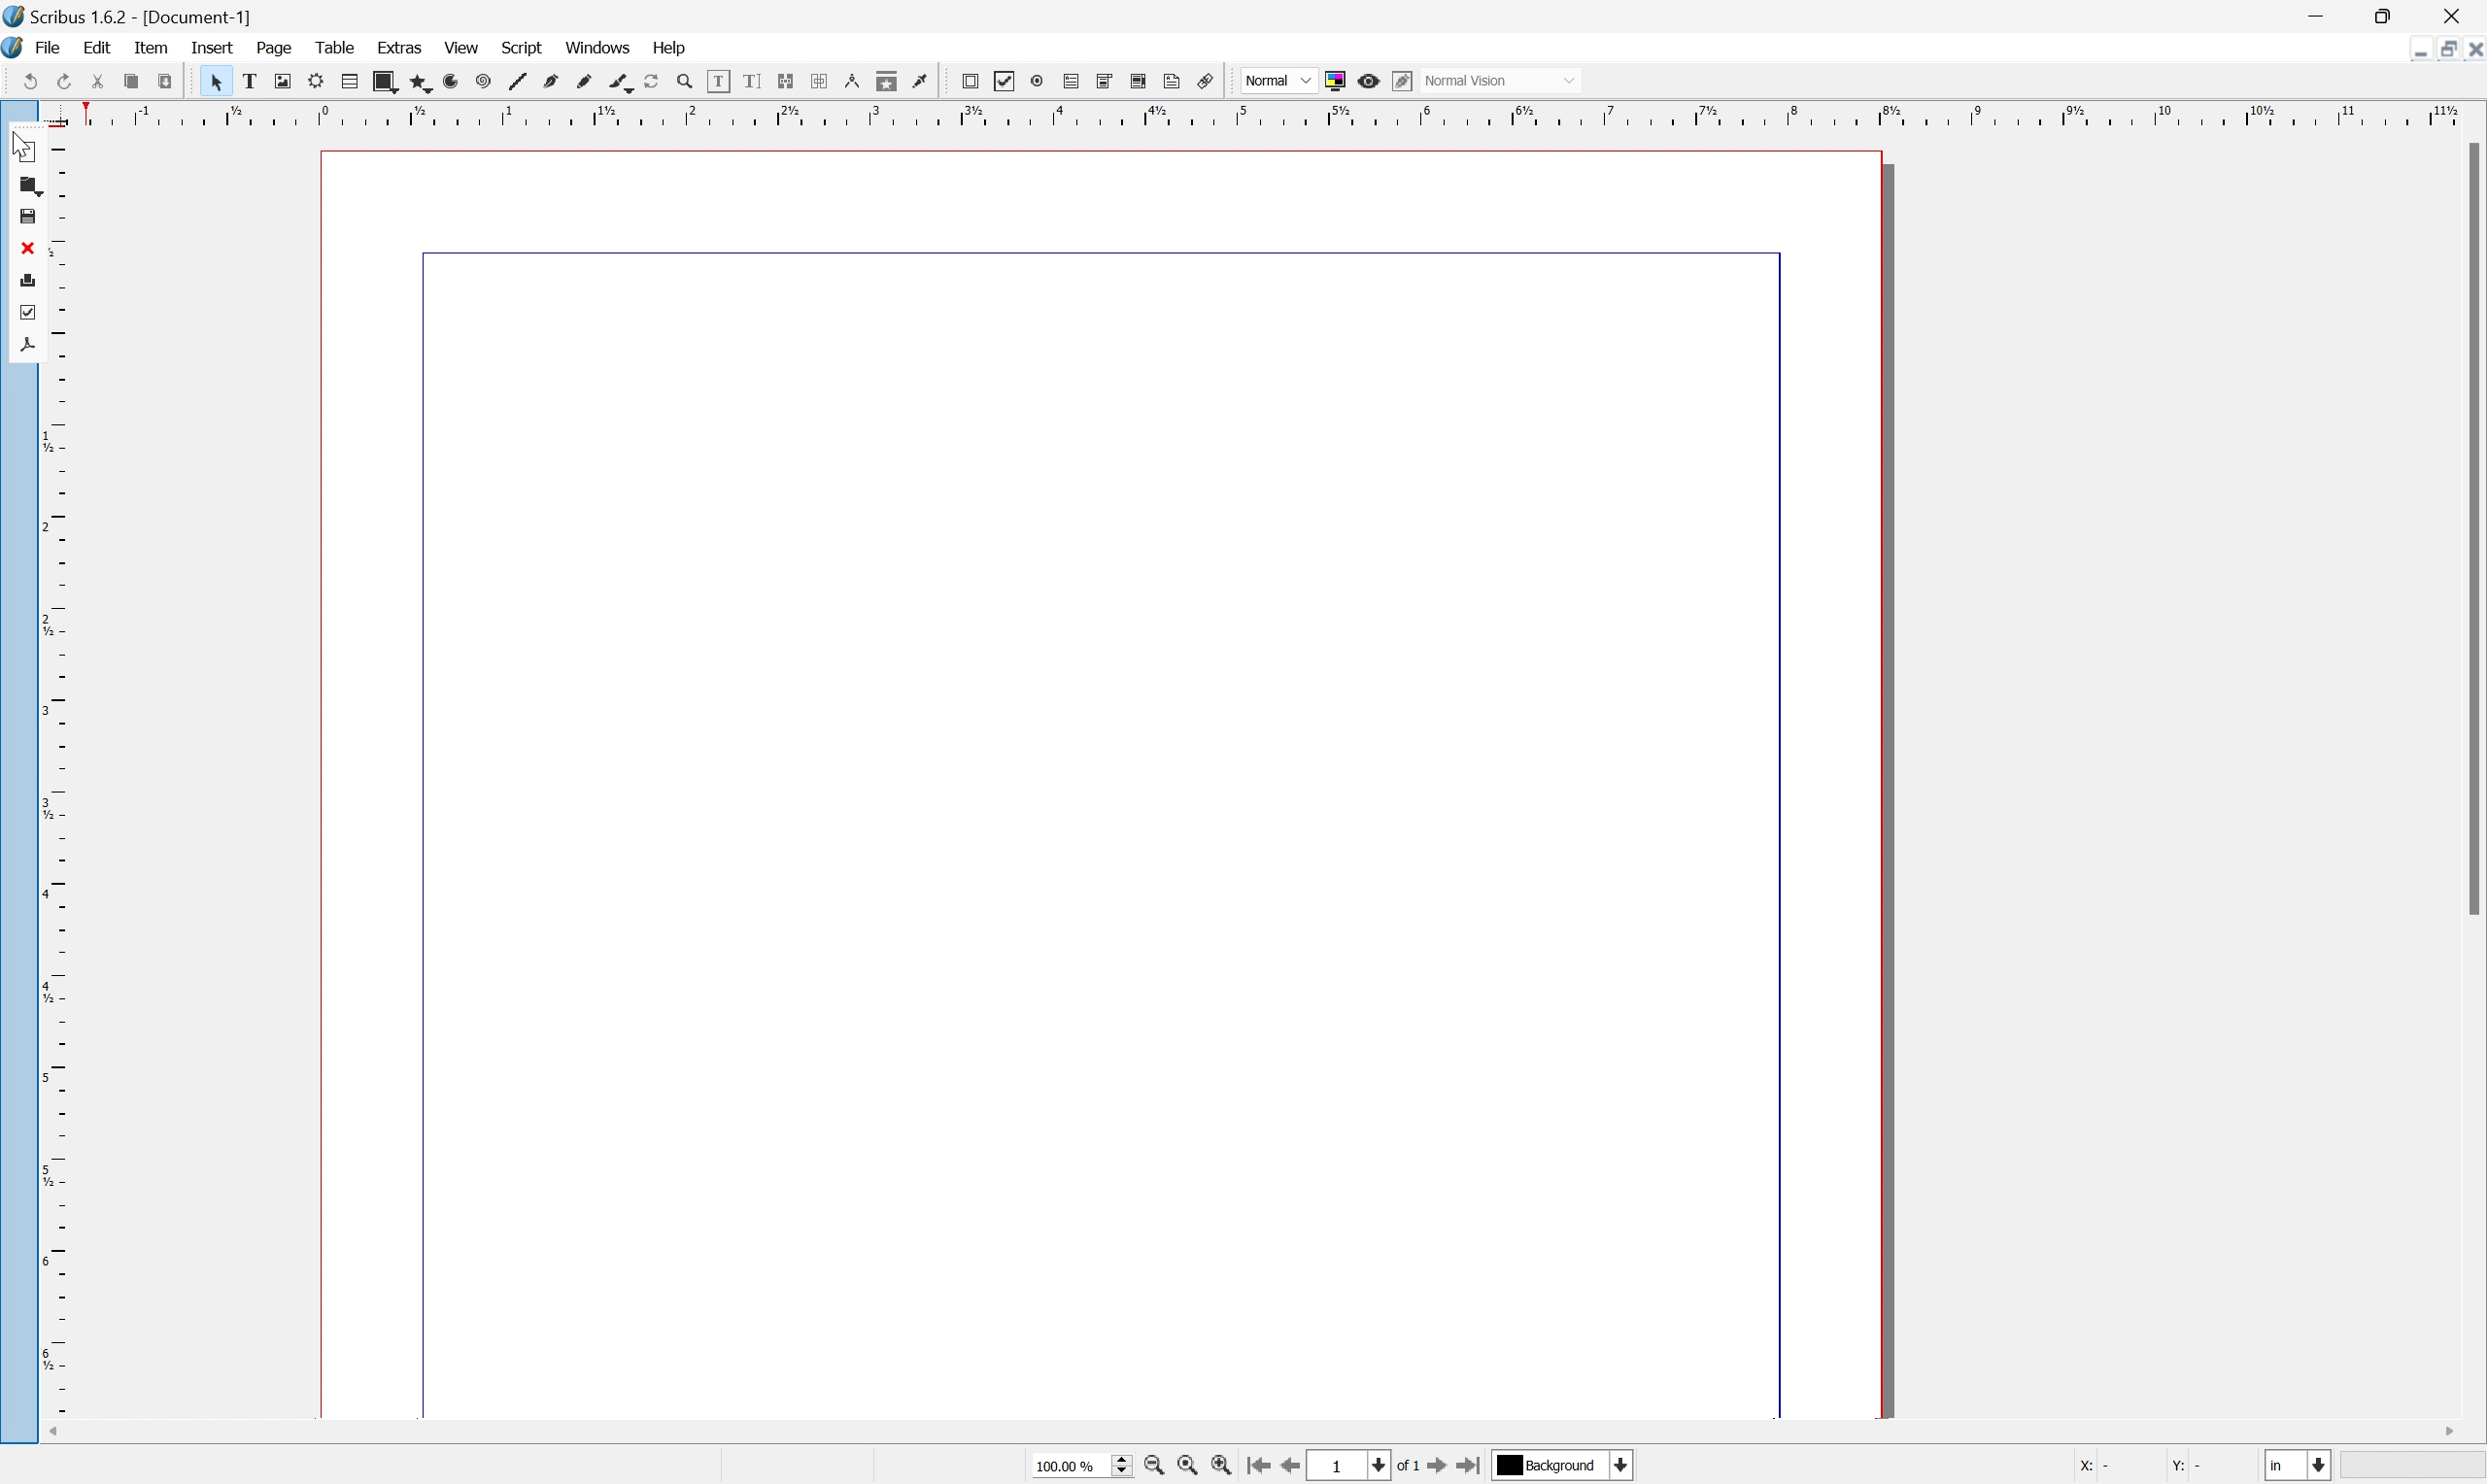  I want to click on view, so click(465, 47).